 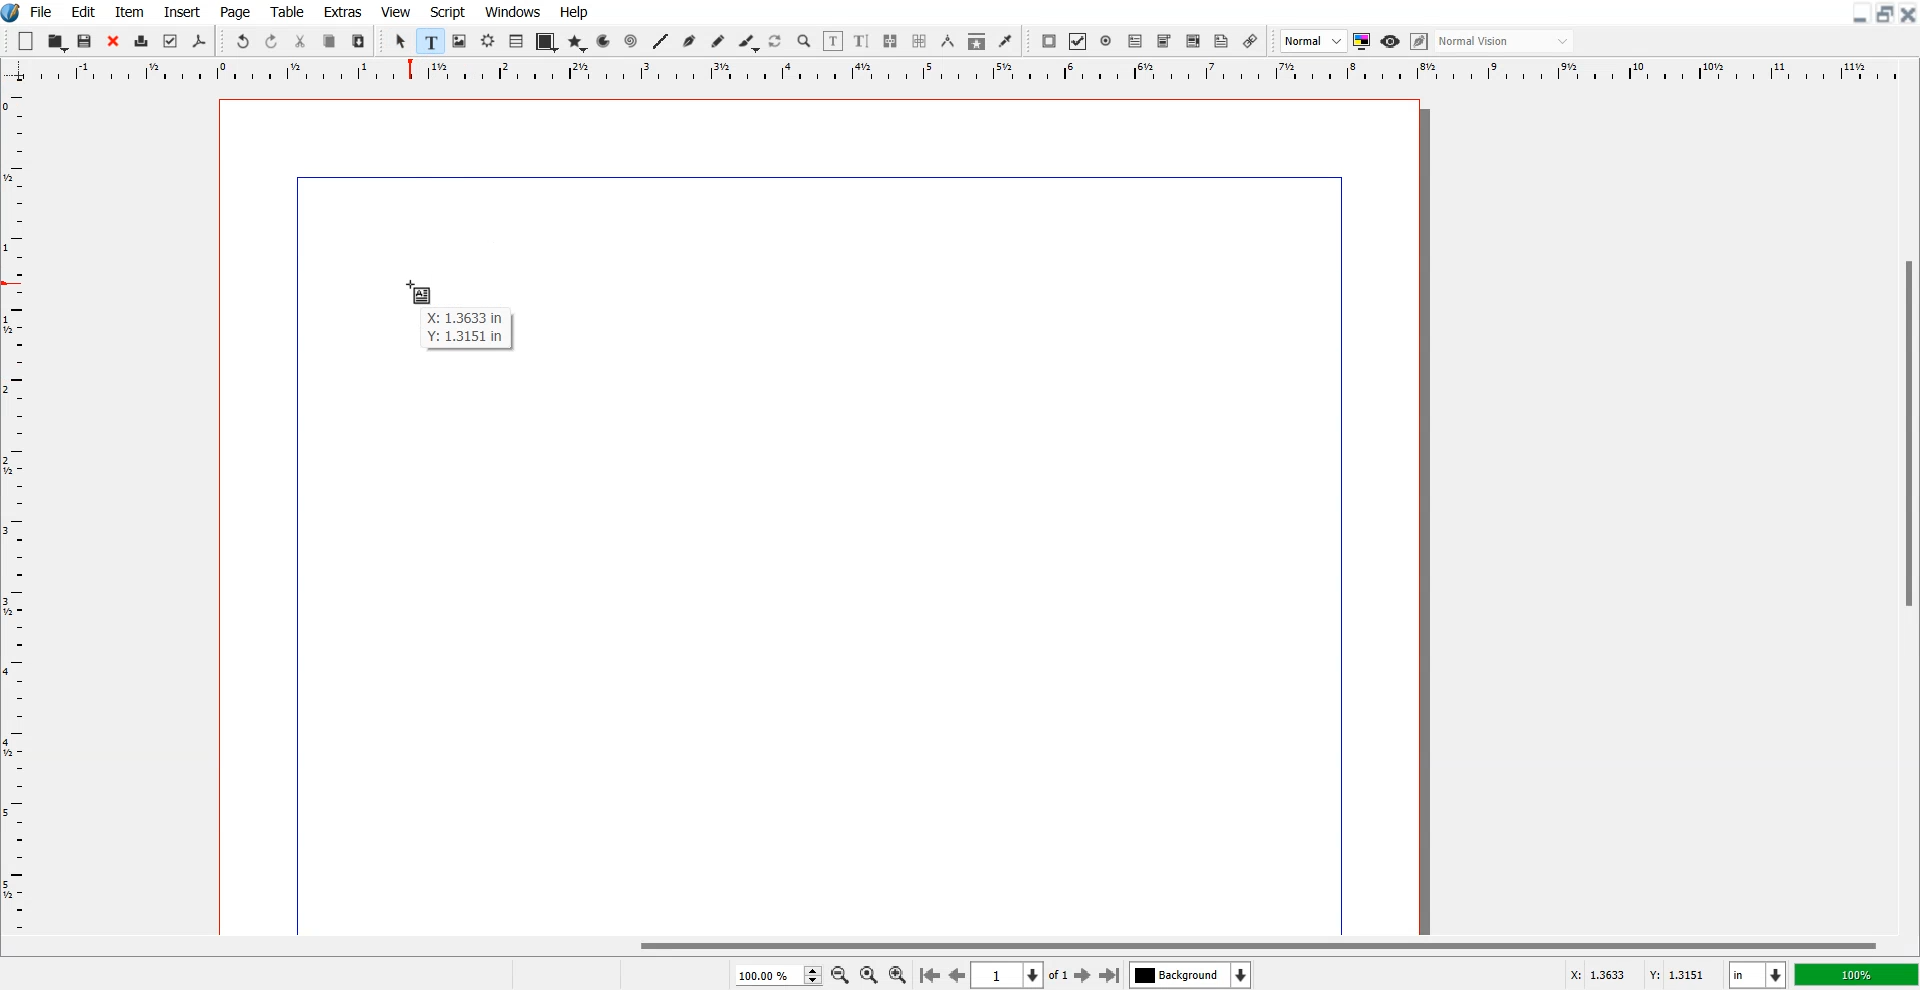 I want to click on Page, so click(x=234, y=12).